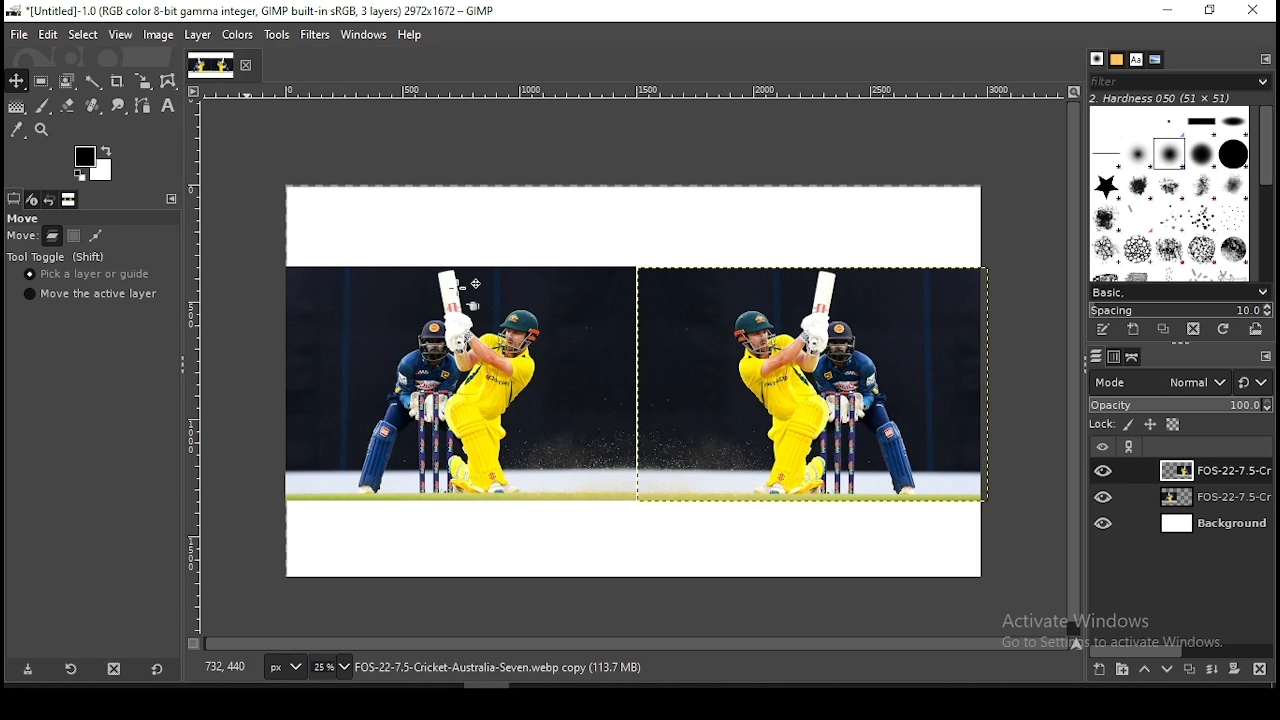 This screenshot has width=1280, height=720. Describe the element at coordinates (1117, 59) in the screenshot. I see `patterns` at that location.